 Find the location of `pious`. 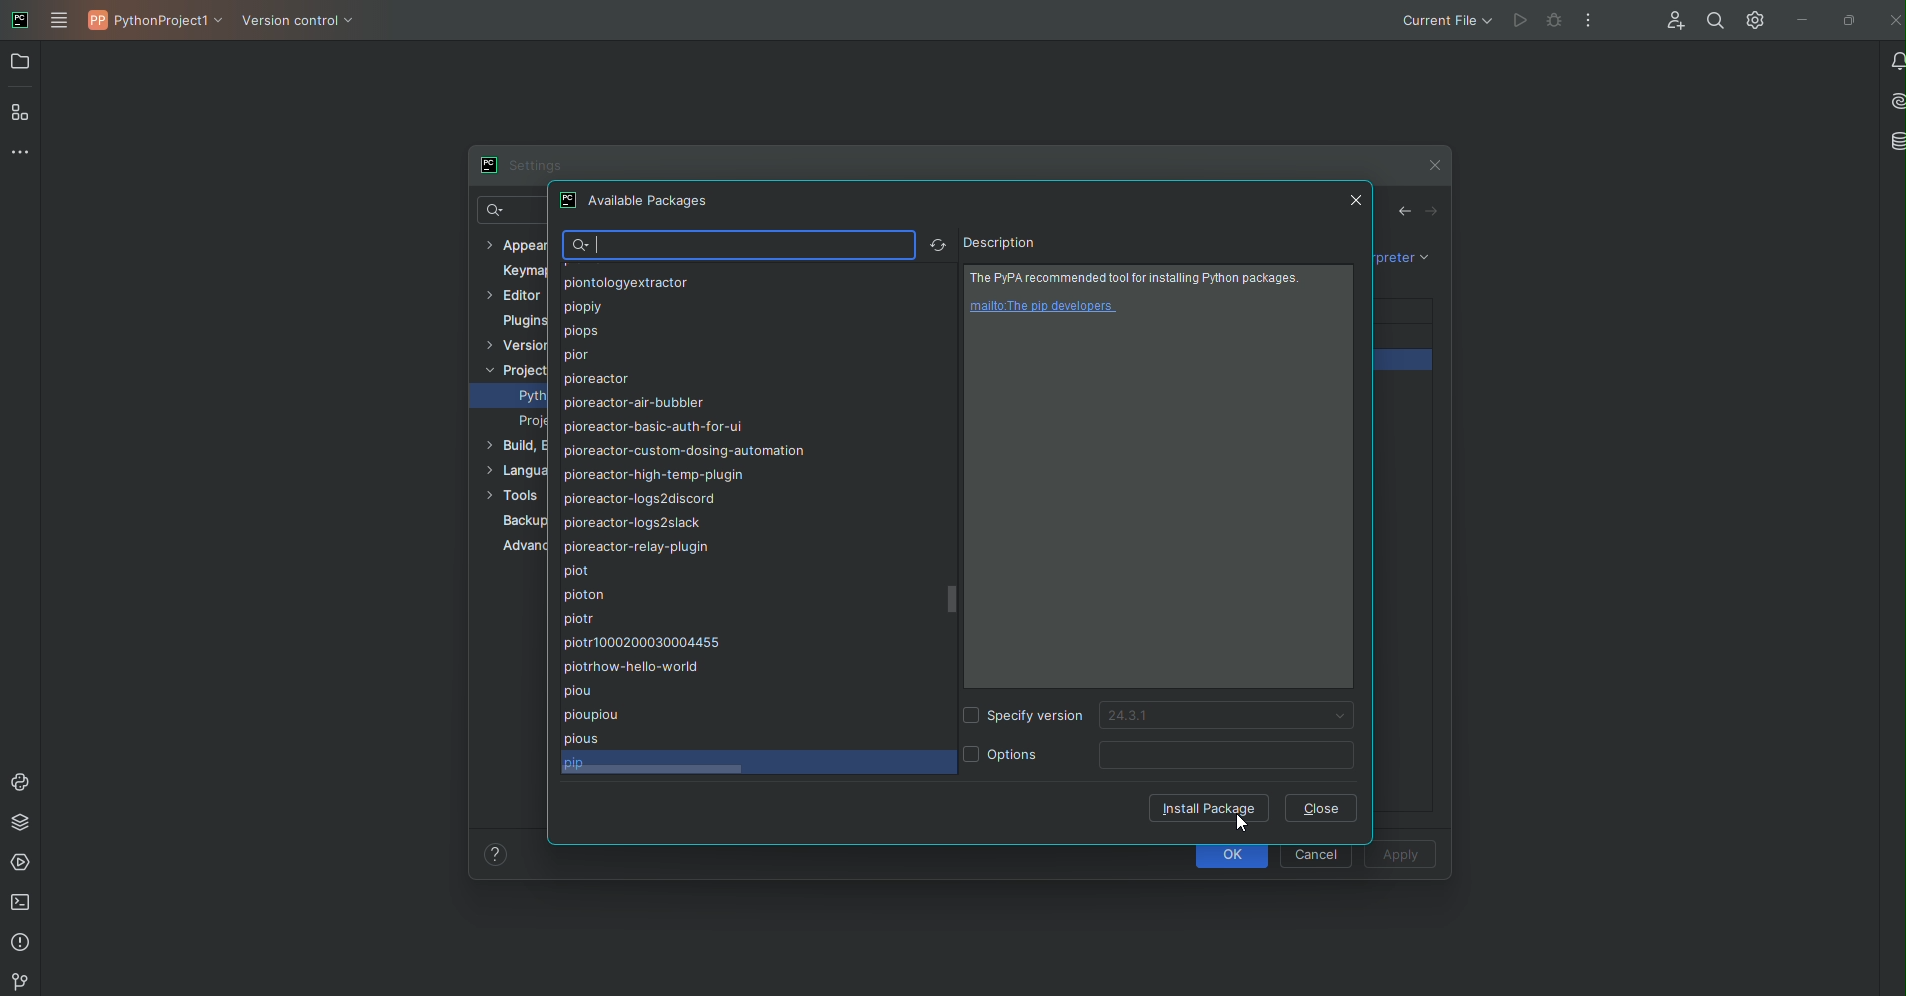

pious is located at coordinates (584, 736).